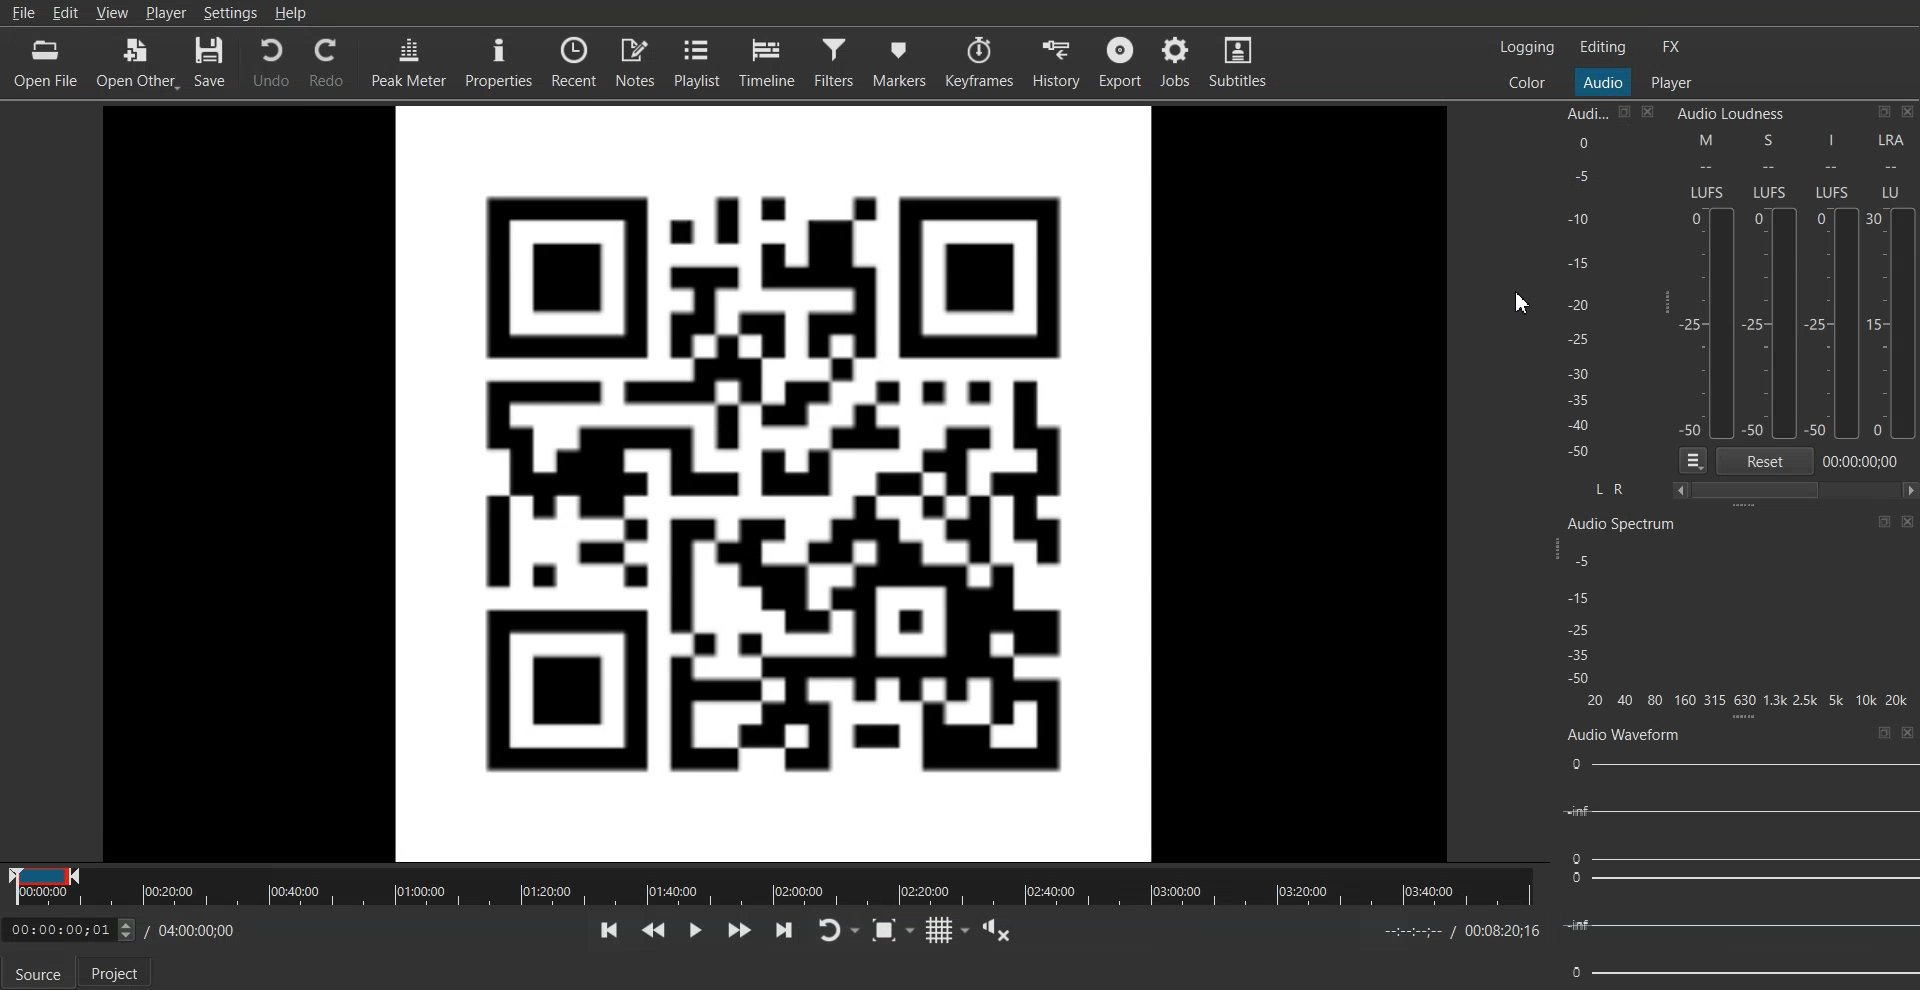  I want to click on Redo, so click(330, 62).